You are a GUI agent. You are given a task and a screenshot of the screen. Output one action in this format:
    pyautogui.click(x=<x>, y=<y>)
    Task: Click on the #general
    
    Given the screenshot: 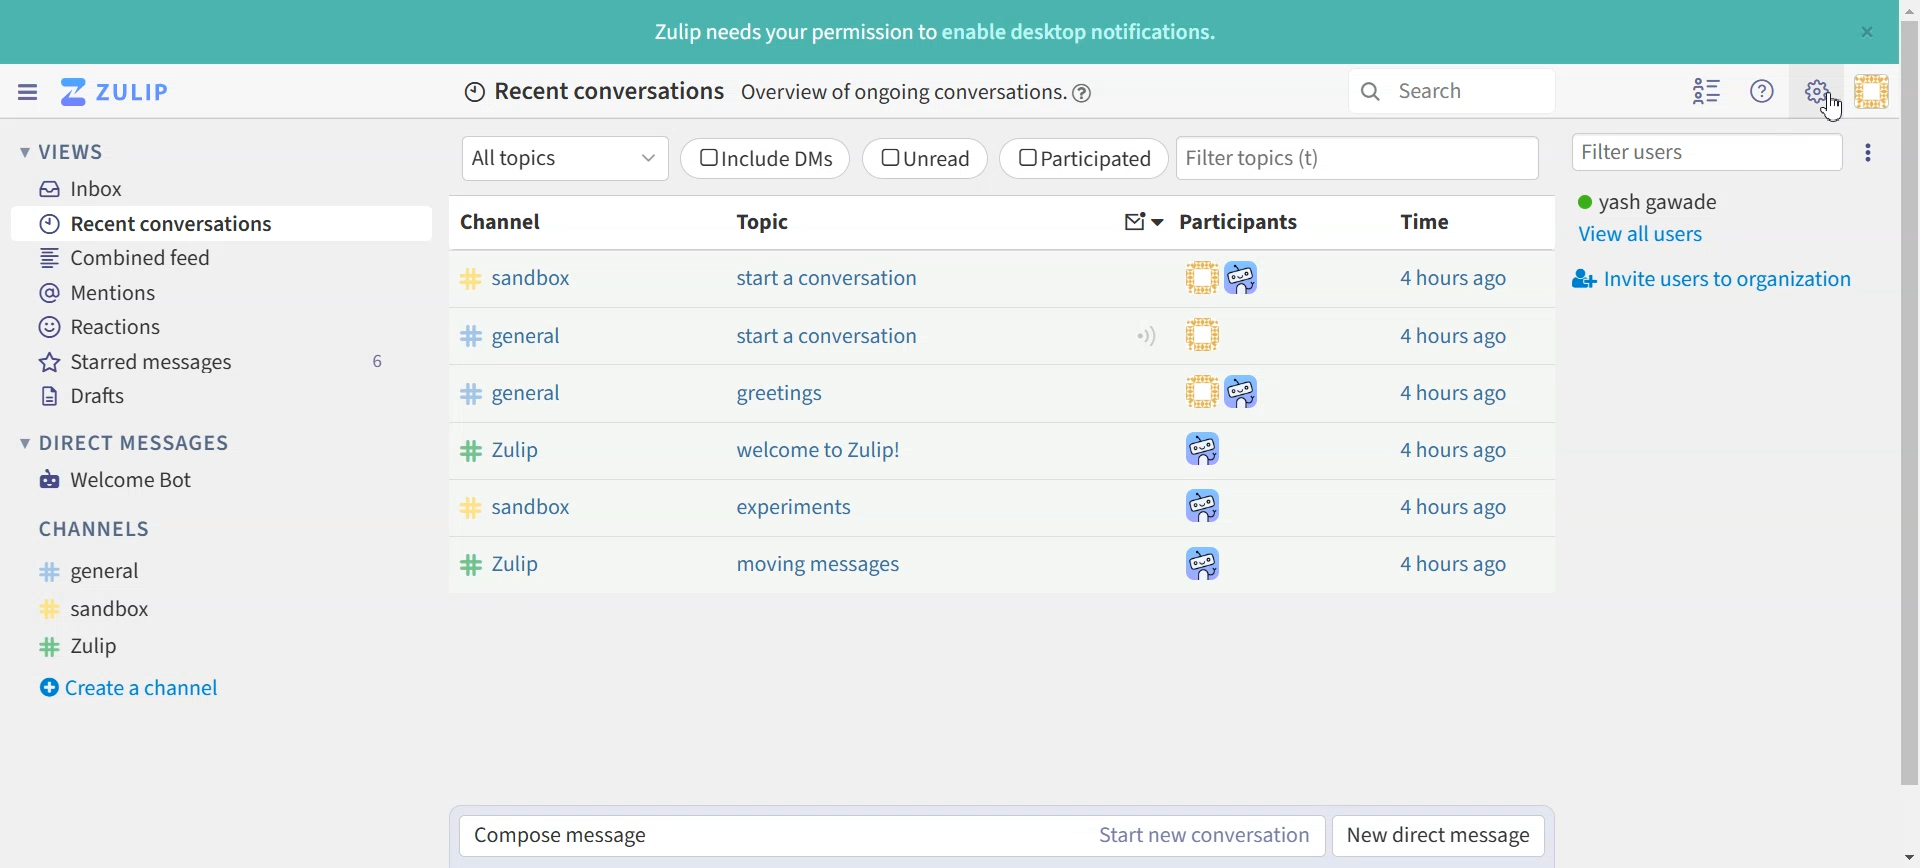 What is the action you would take?
    pyautogui.click(x=101, y=572)
    